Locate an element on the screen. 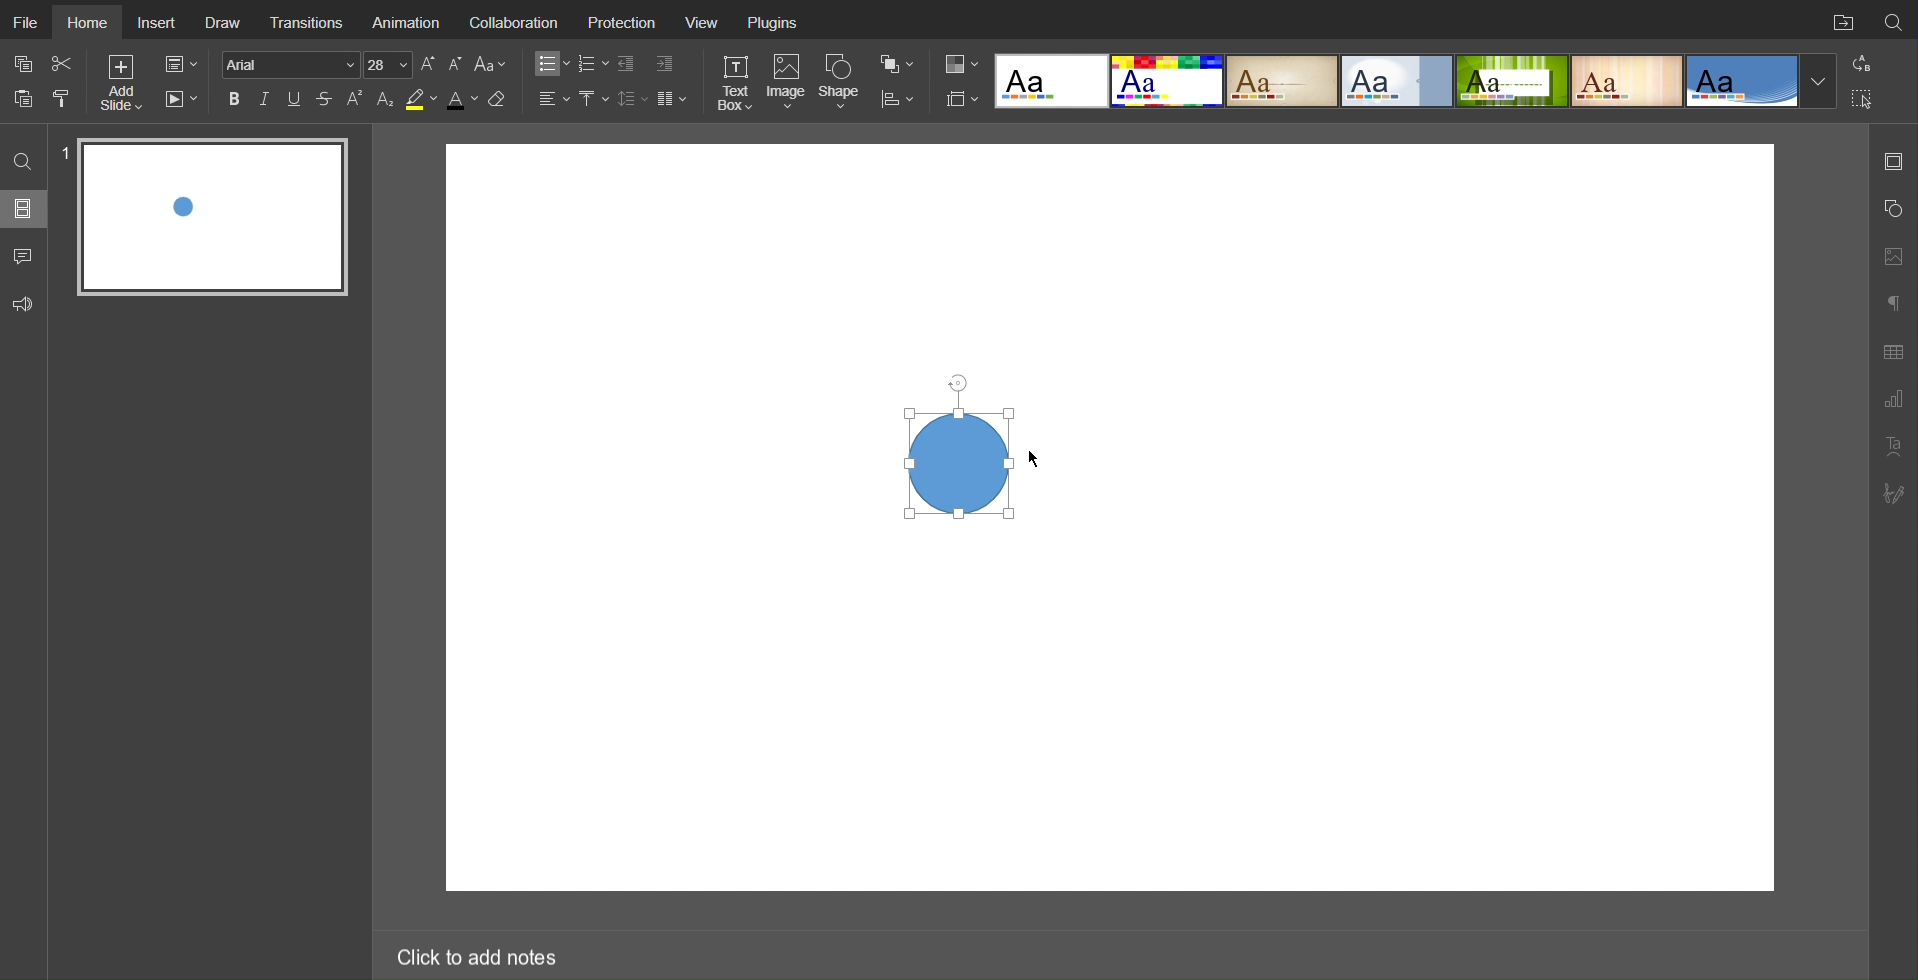 This screenshot has height=980, width=1918. Open File Location is located at coordinates (1839, 20).